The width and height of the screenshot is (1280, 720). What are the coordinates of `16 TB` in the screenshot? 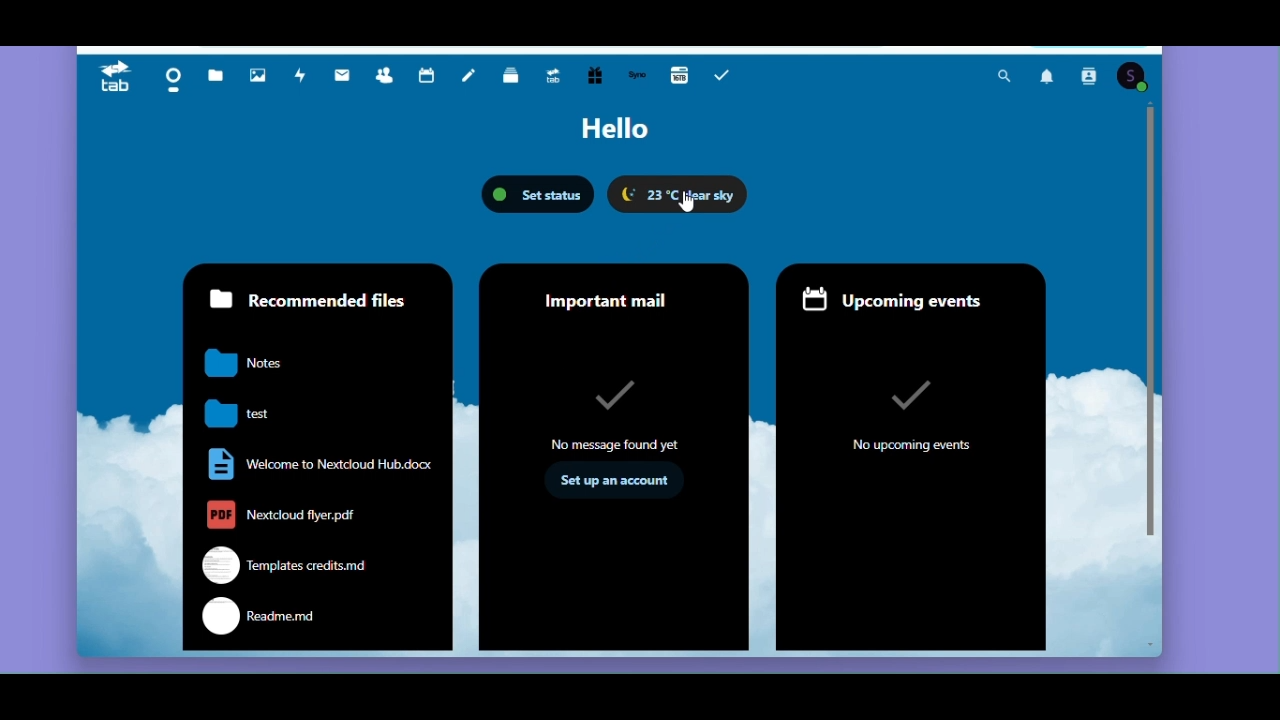 It's located at (678, 76).